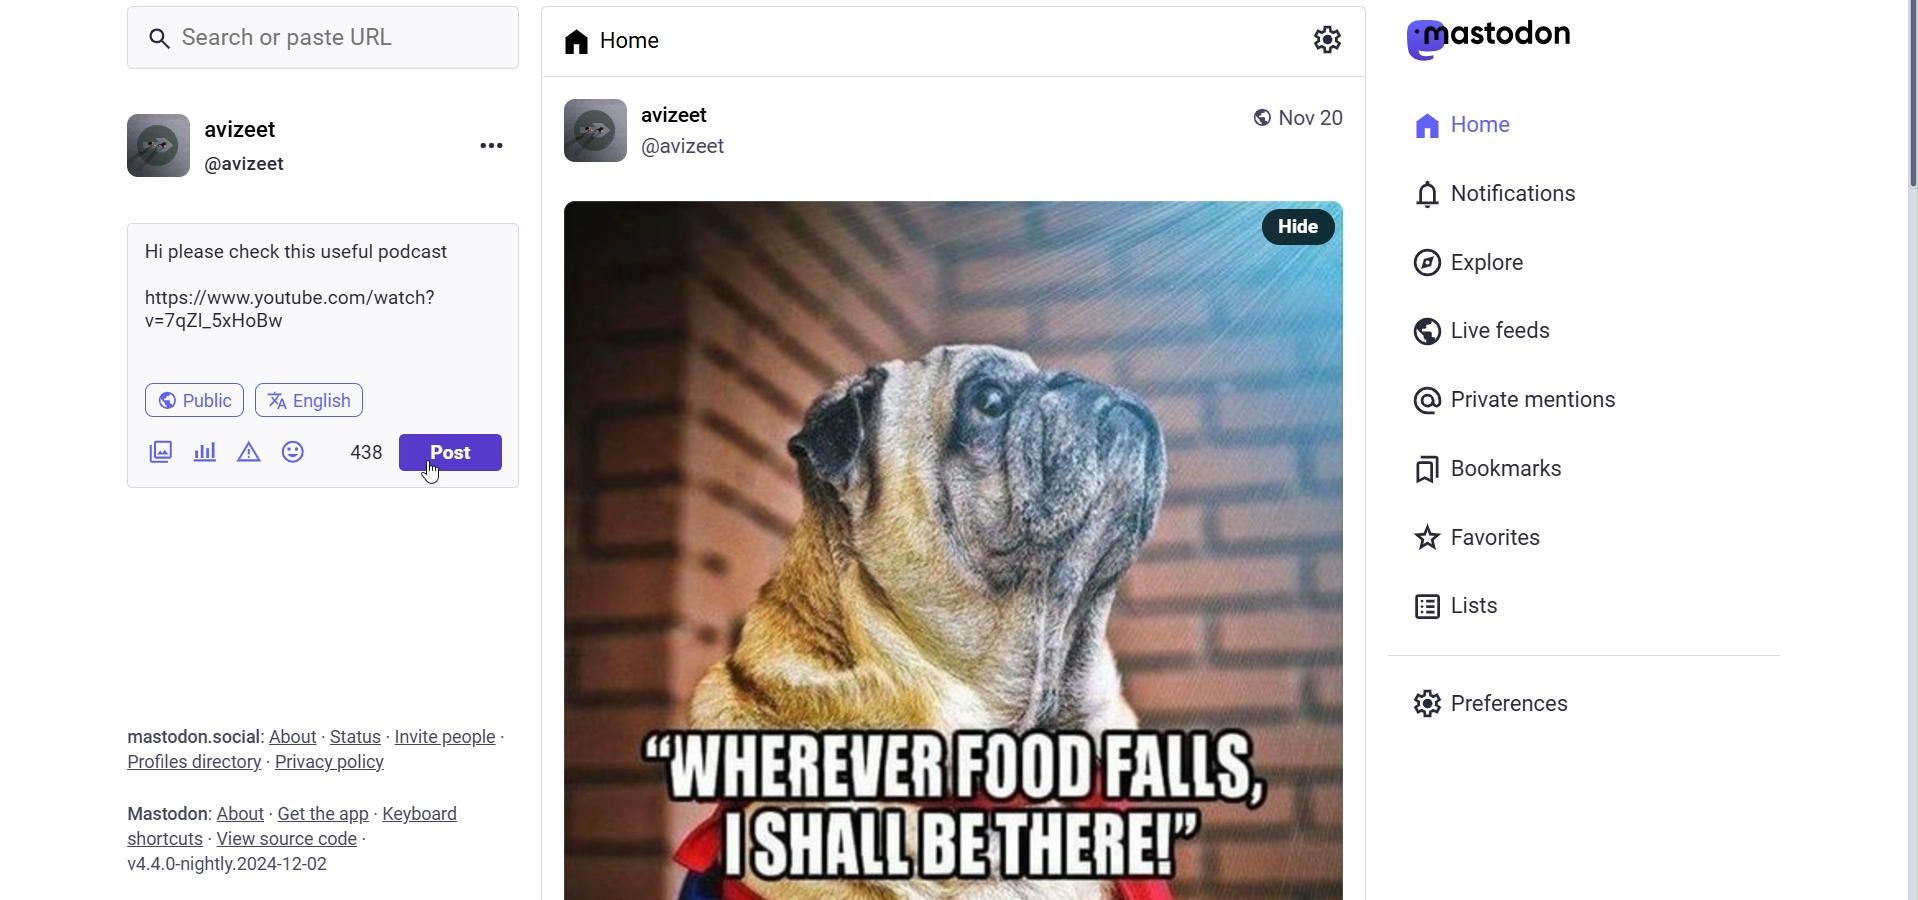  I want to click on explore, so click(1472, 262).